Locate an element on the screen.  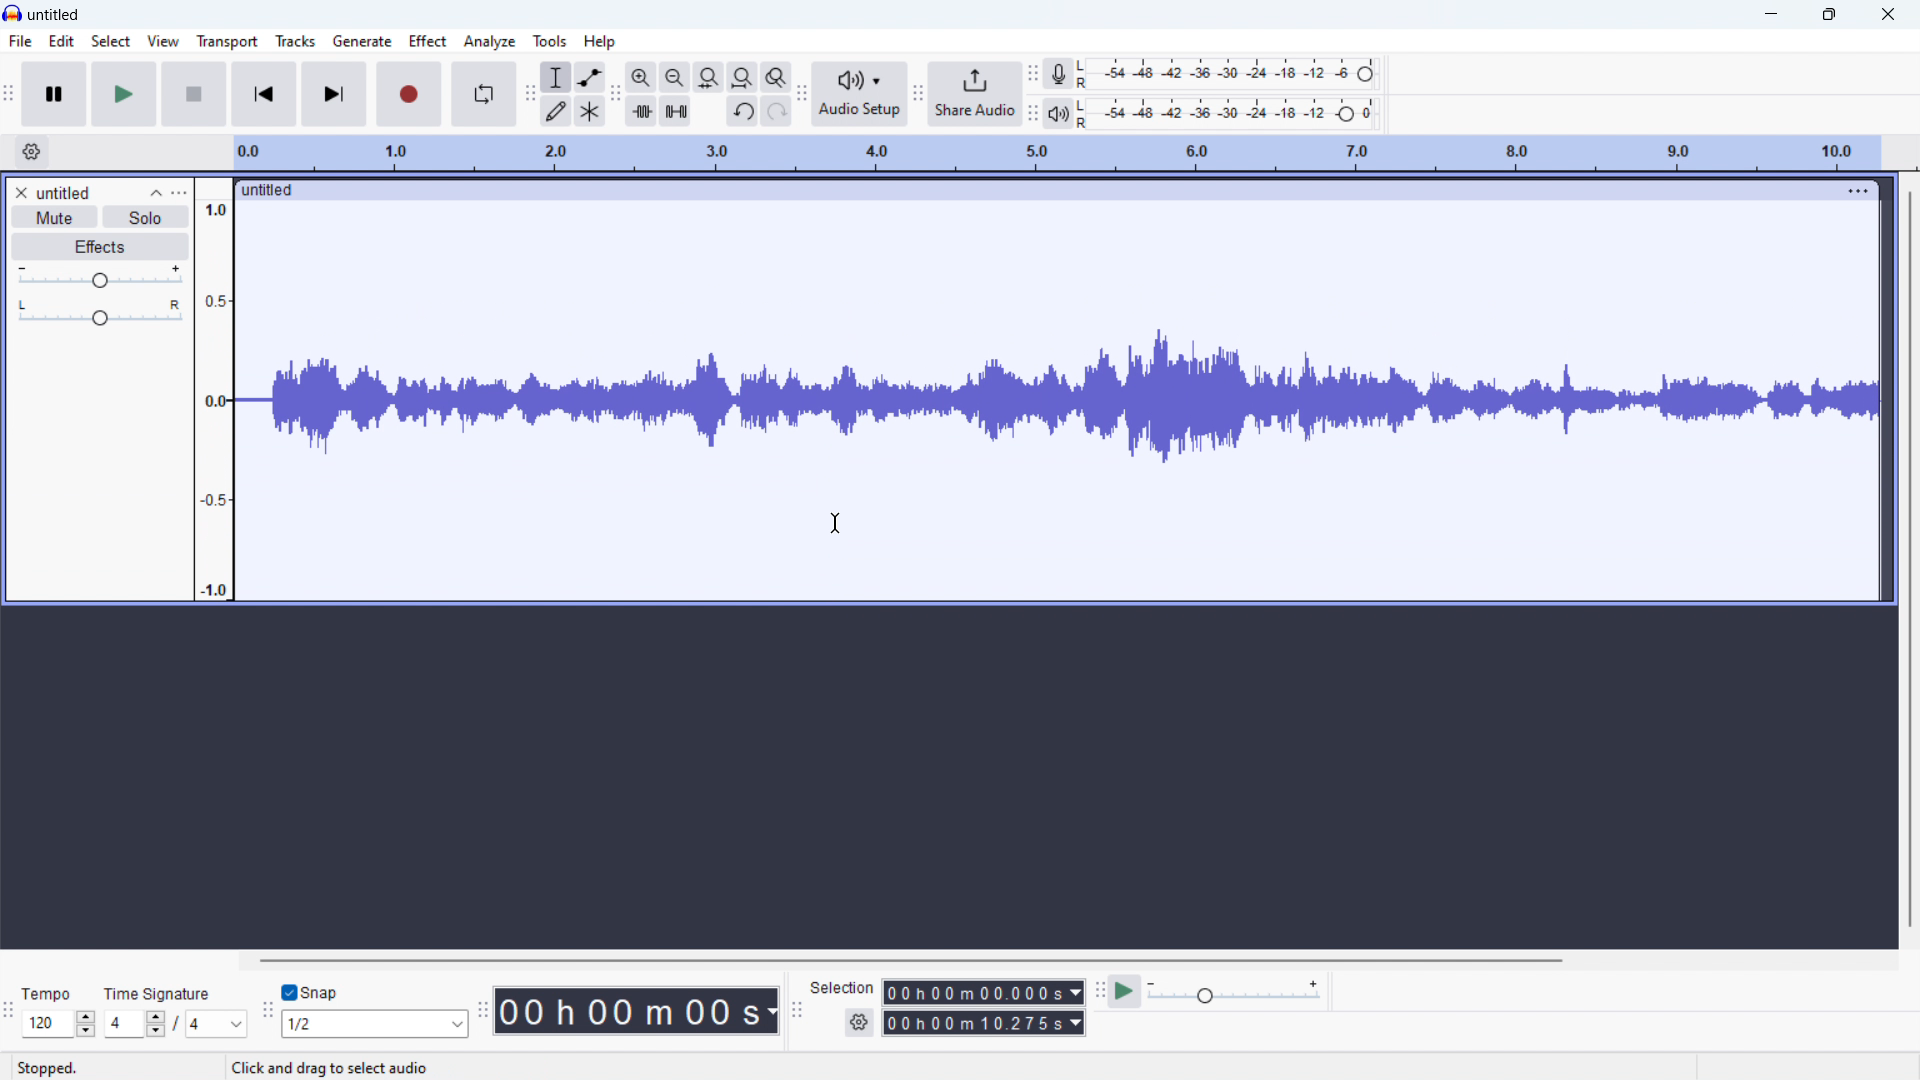
selection tool is located at coordinates (557, 77).